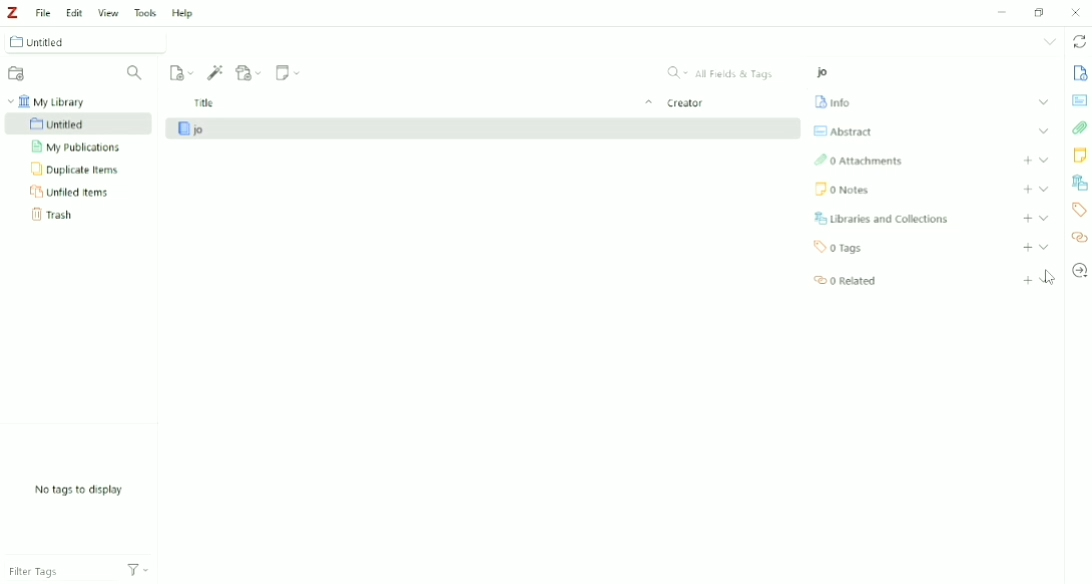  What do you see at coordinates (75, 12) in the screenshot?
I see `Edit` at bounding box center [75, 12].